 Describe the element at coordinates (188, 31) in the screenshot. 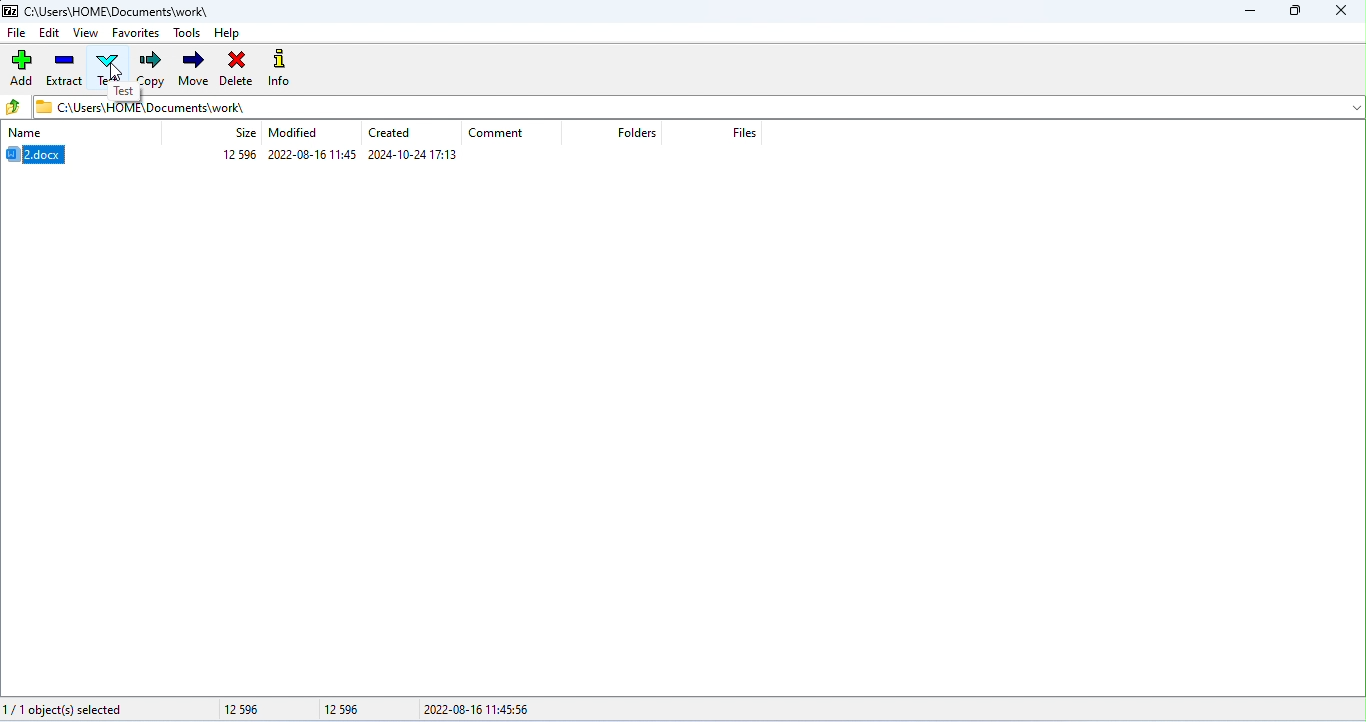

I see `tools` at that location.